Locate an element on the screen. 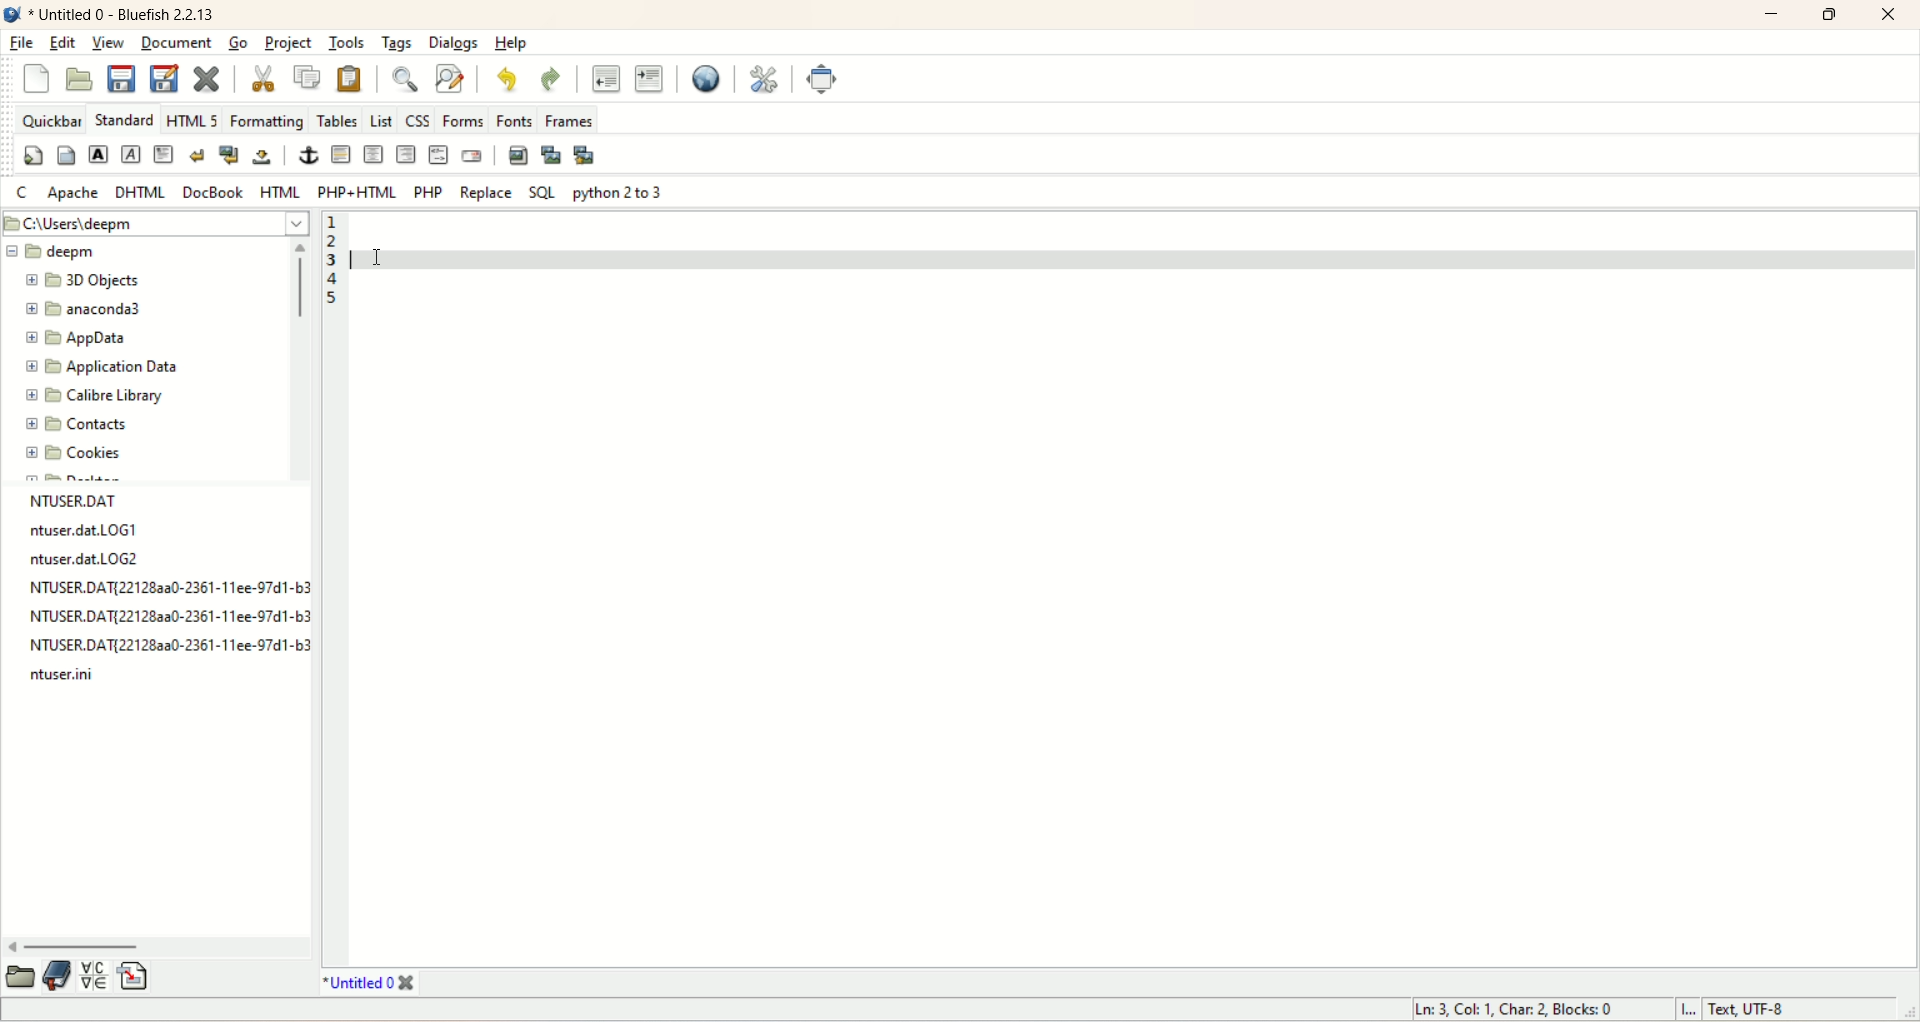  CSS is located at coordinates (419, 120).